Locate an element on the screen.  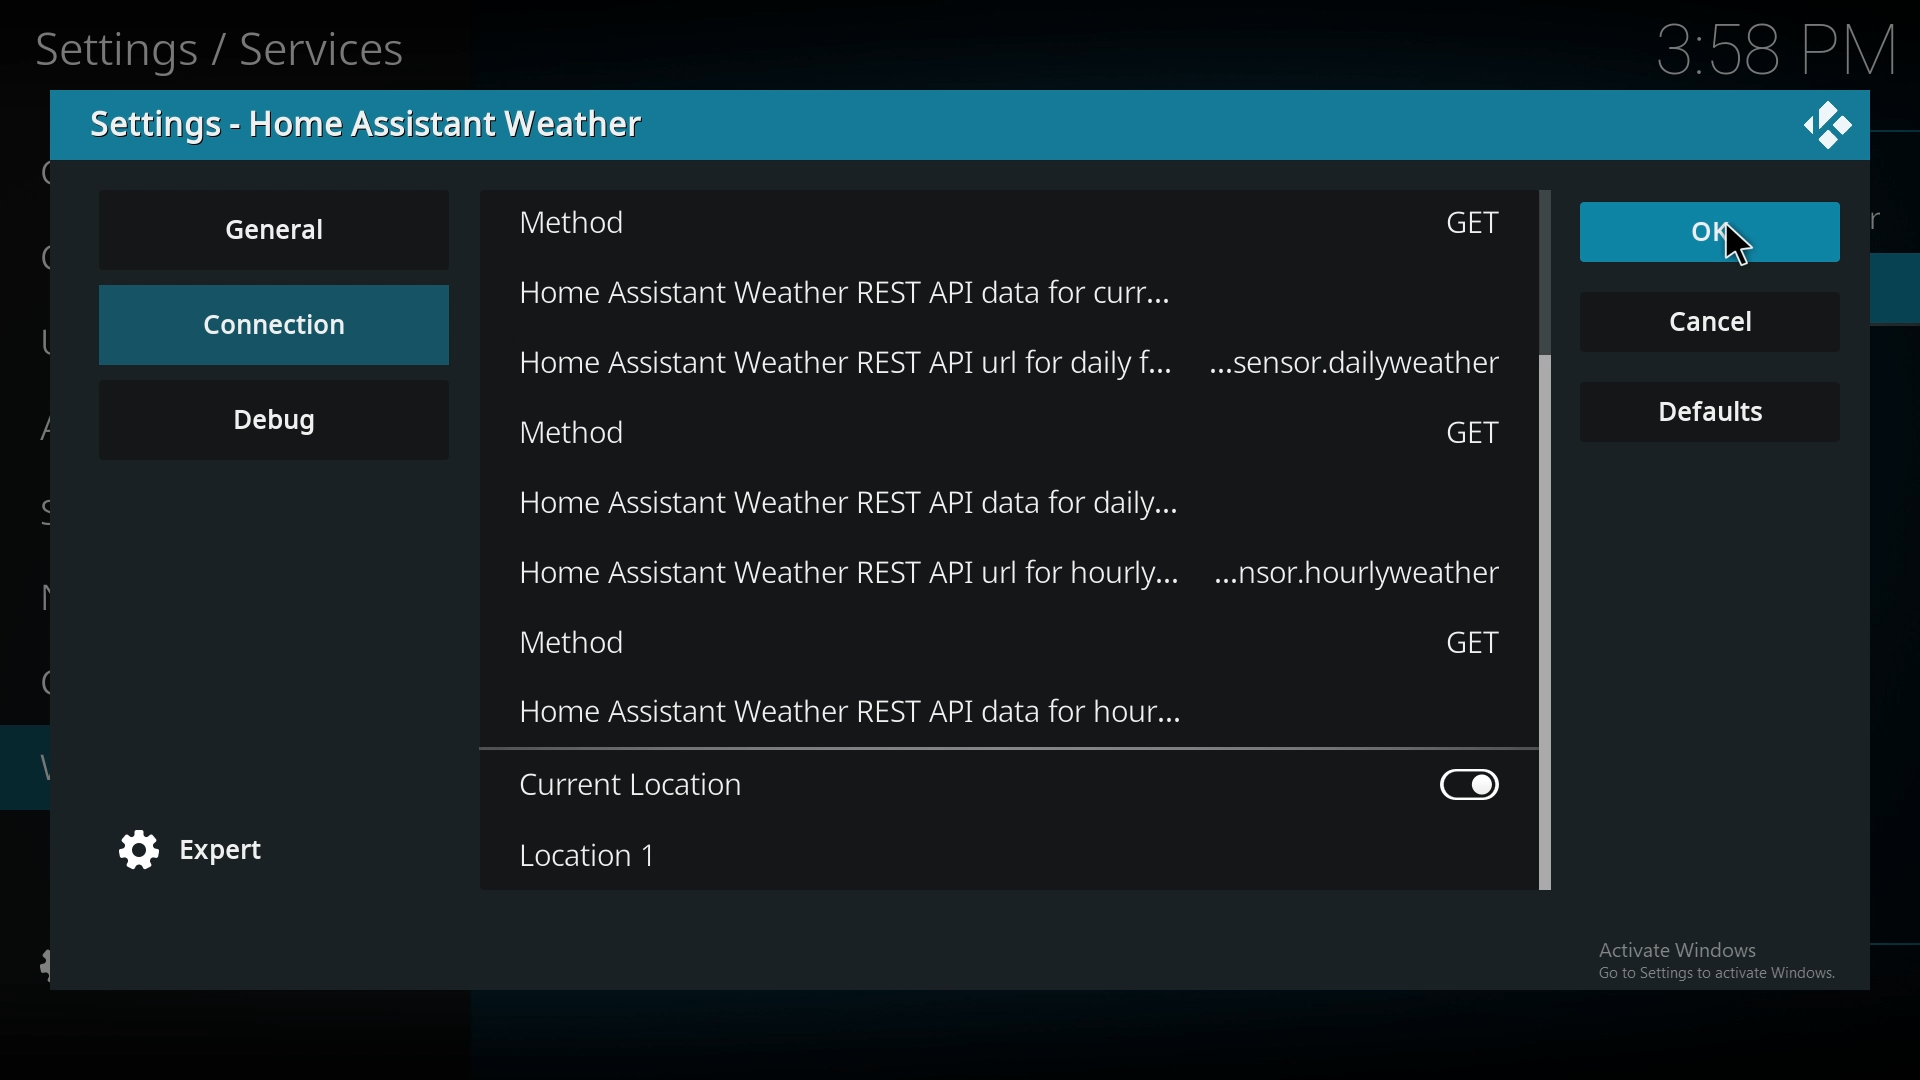
Settings/Services is located at coordinates (226, 46).